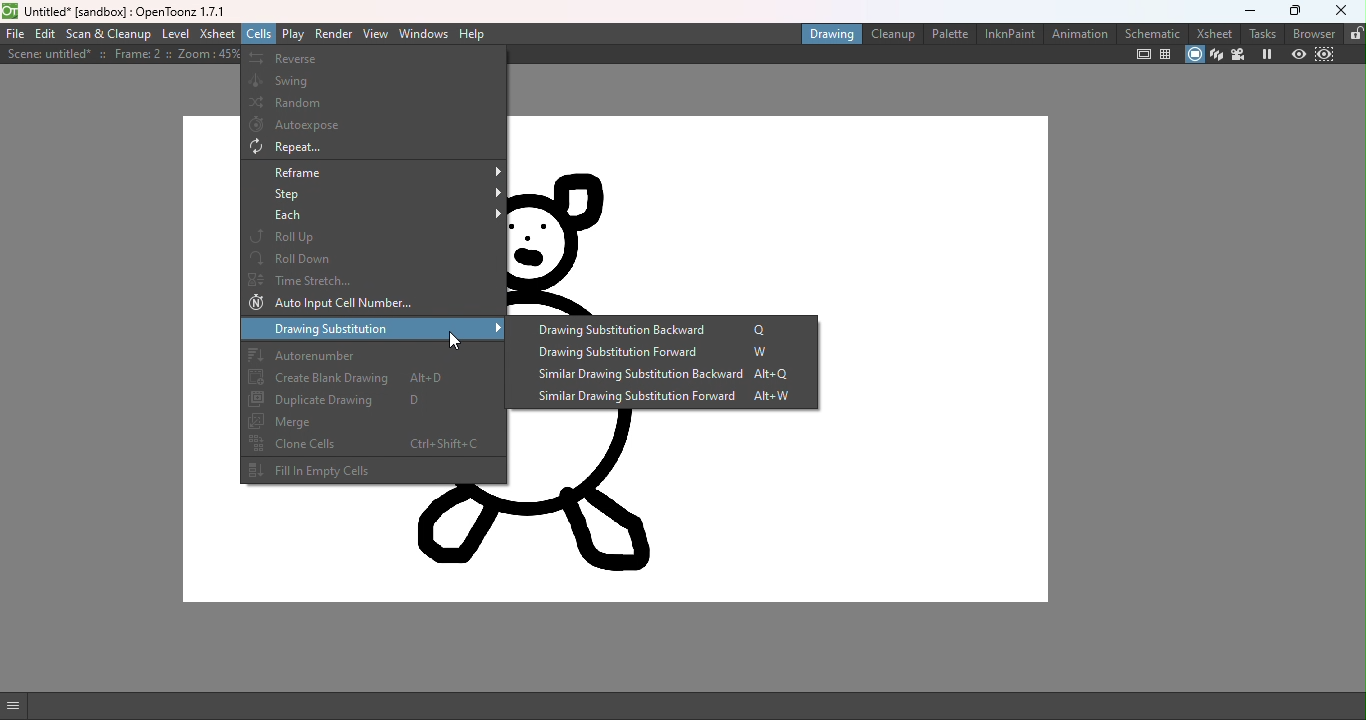 This screenshot has width=1366, height=720. What do you see at coordinates (175, 34) in the screenshot?
I see `Level` at bounding box center [175, 34].